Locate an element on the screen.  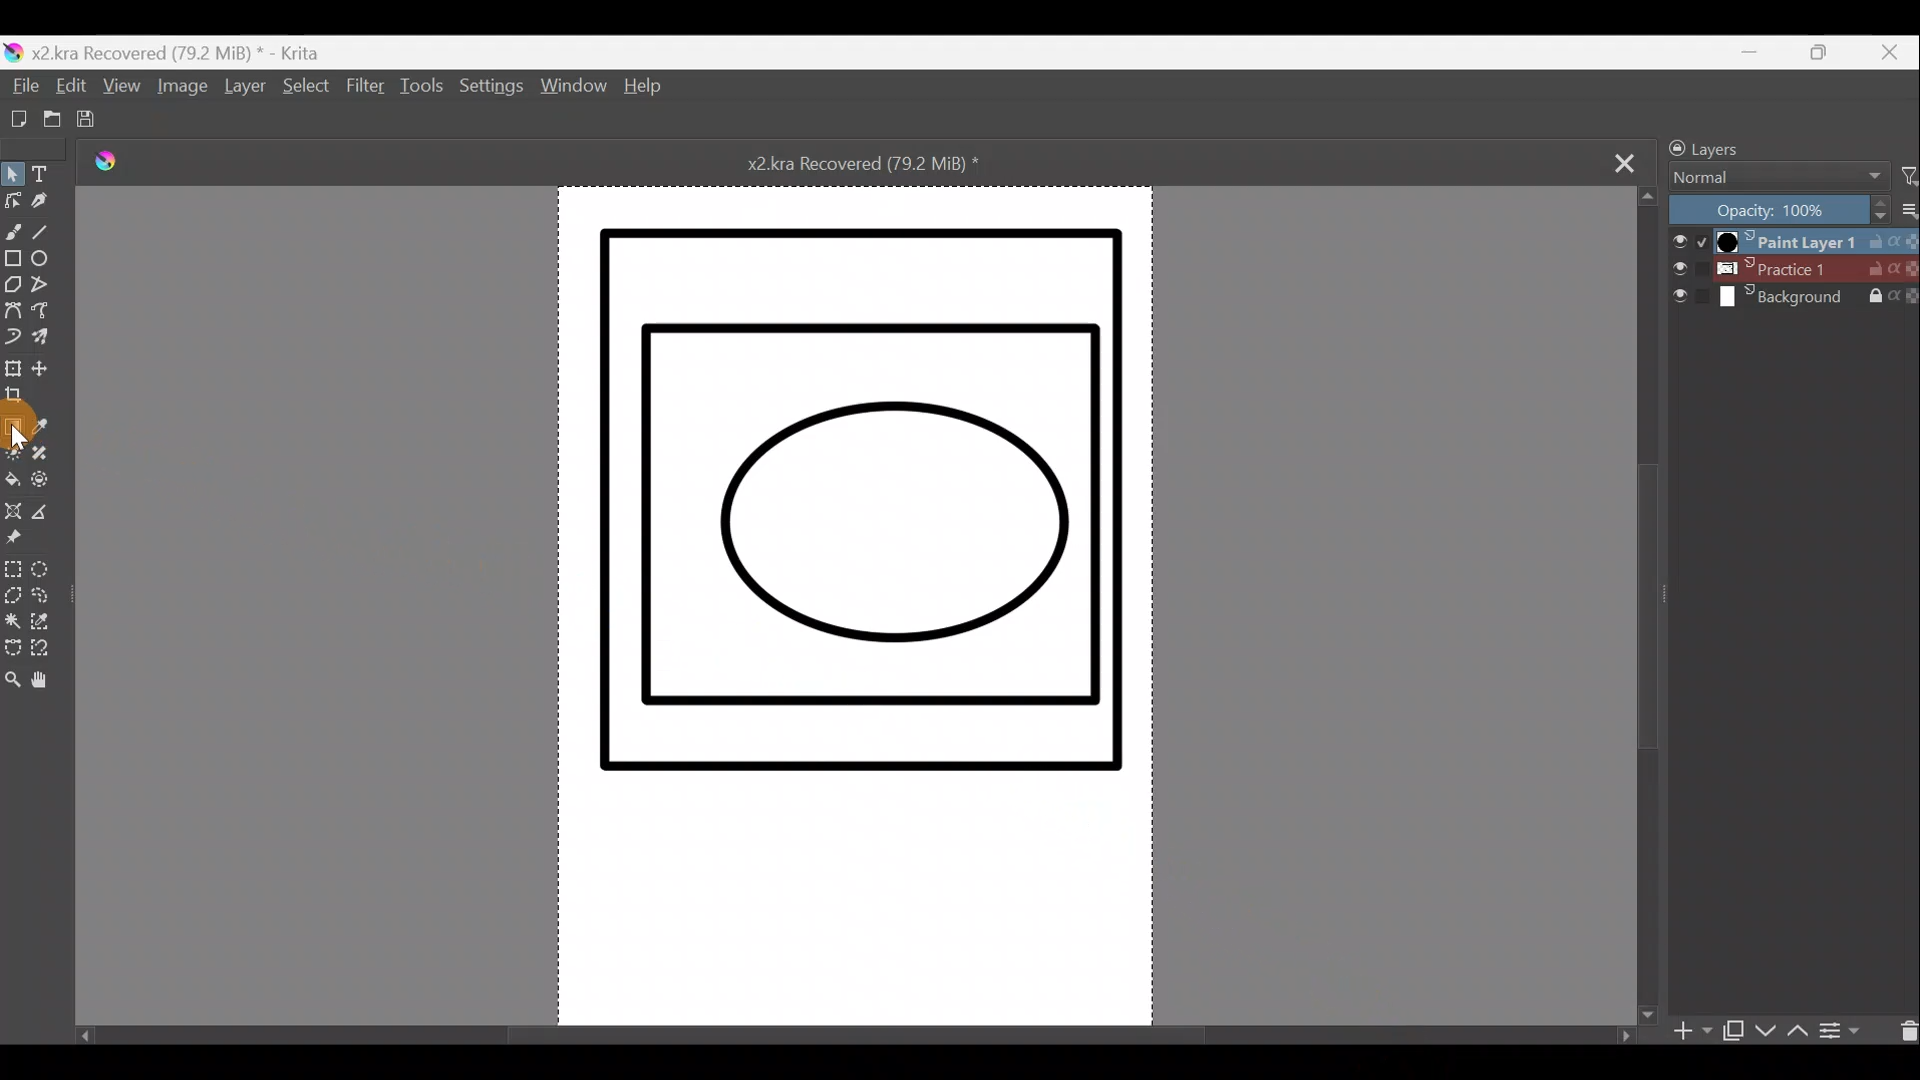
Layer 3 is located at coordinates (1794, 299).